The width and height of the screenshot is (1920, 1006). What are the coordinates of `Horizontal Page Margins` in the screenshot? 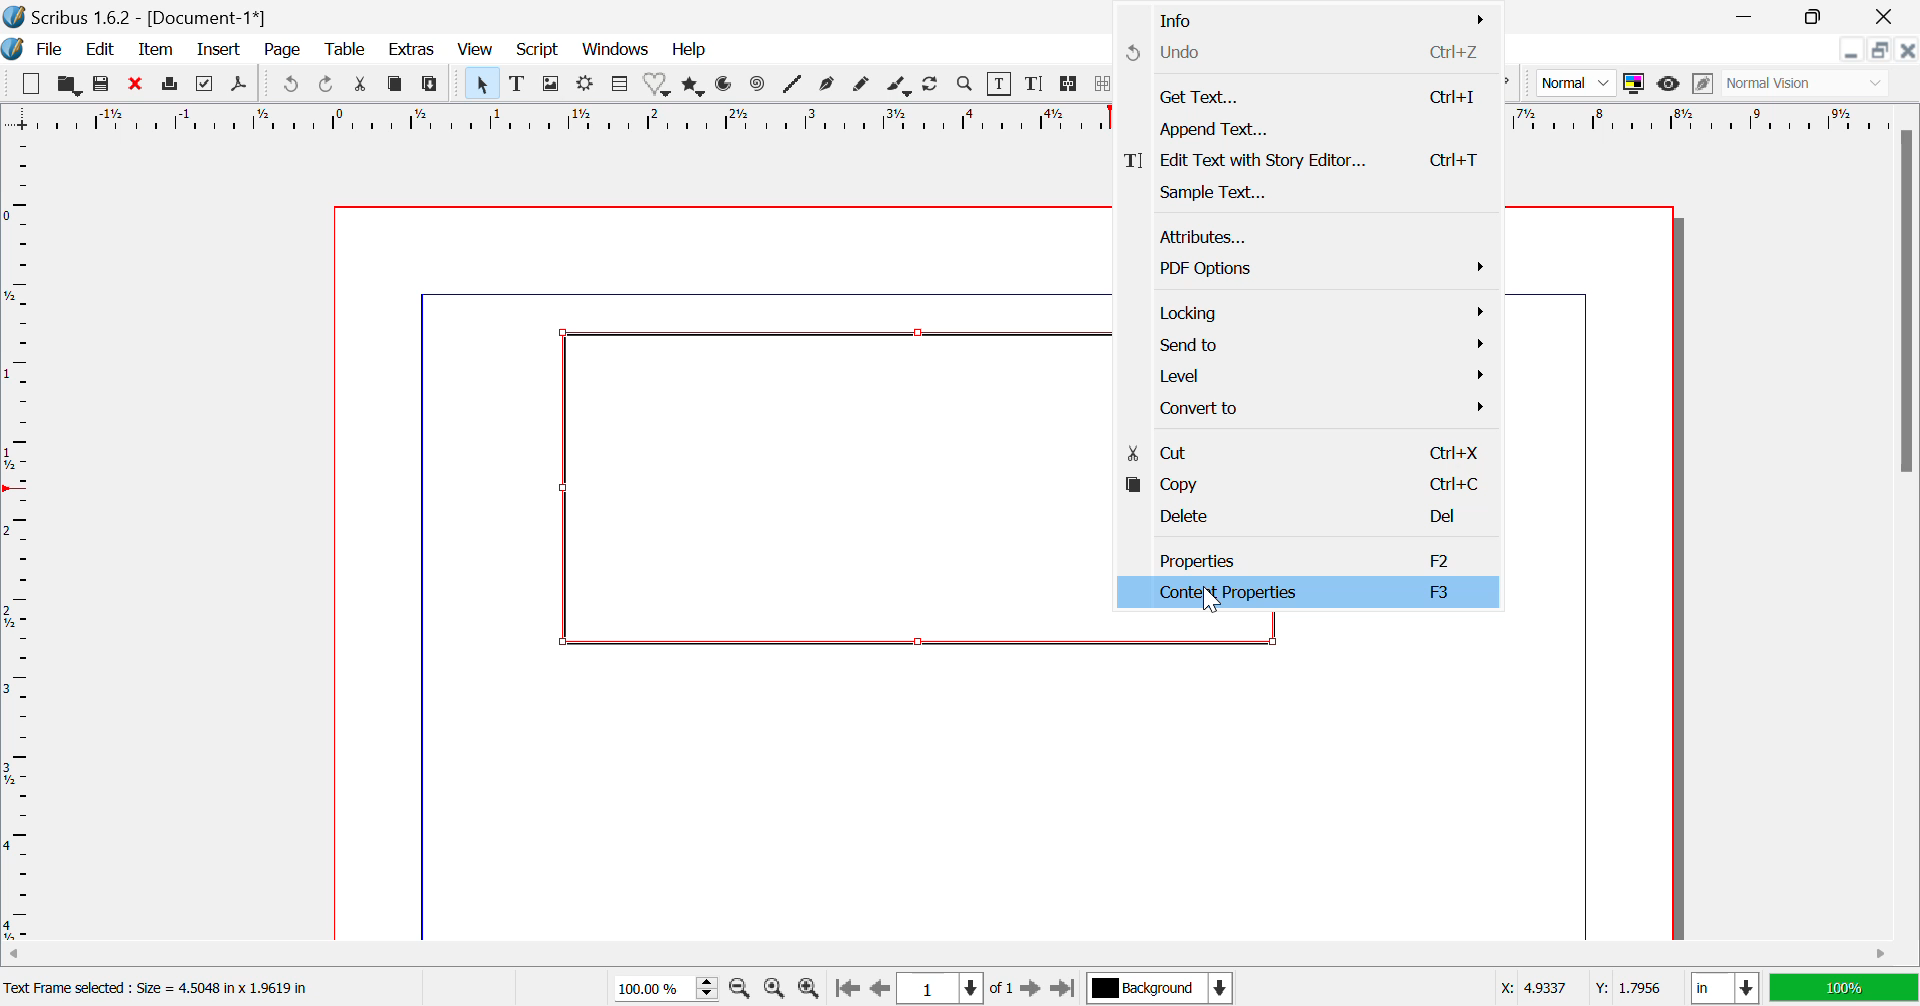 It's located at (24, 540).